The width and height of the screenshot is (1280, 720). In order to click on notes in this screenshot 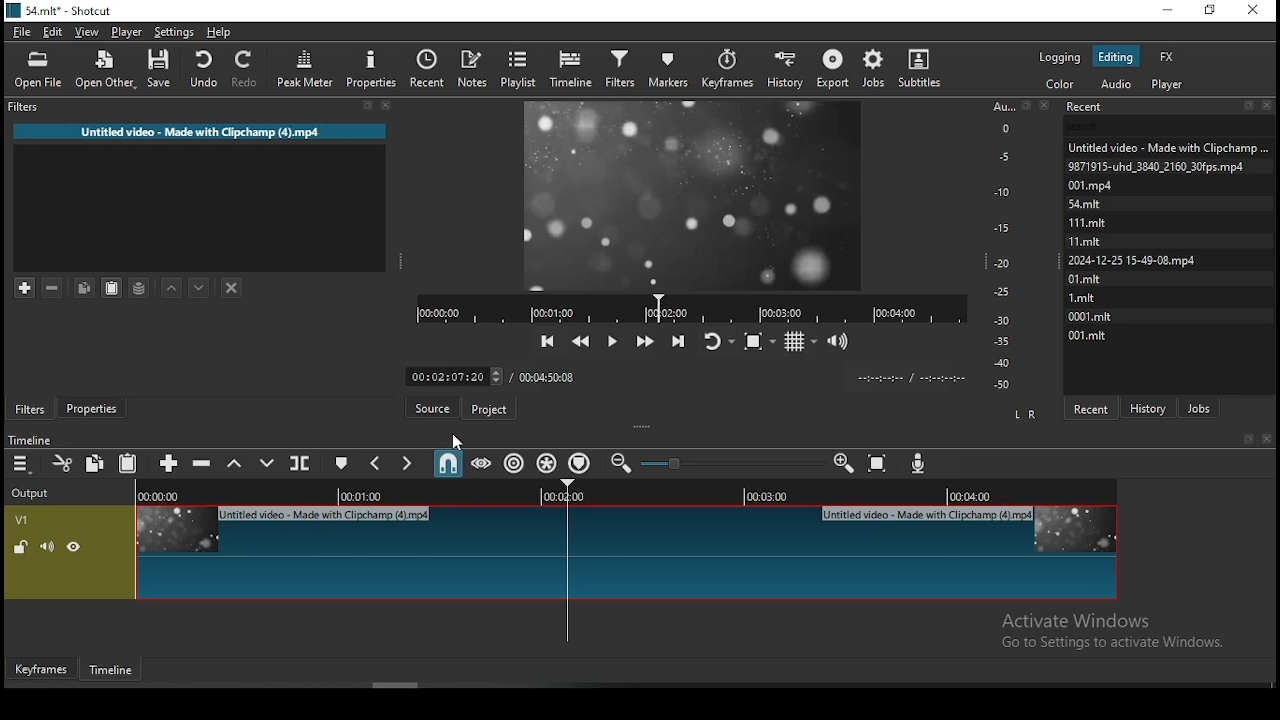, I will do `click(469, 67)`.